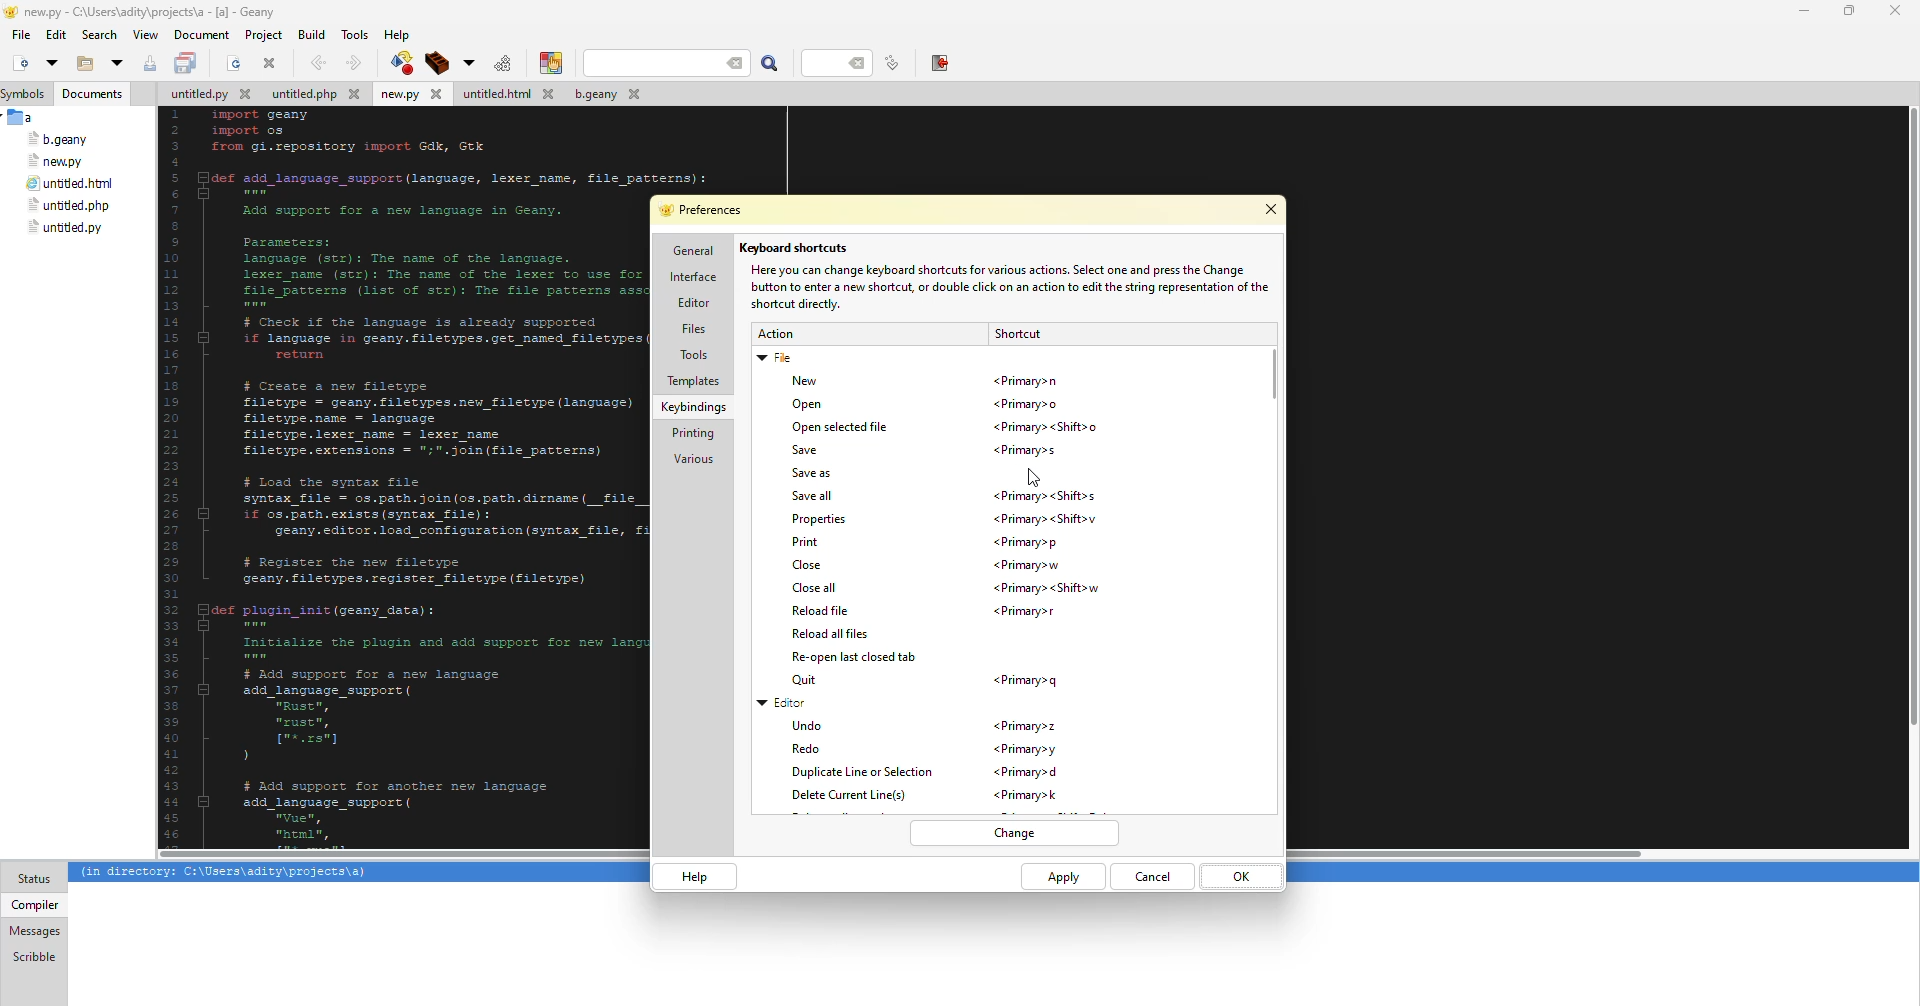 The image size is (1920, 1006). I want to click on properties, so click(820, 520).